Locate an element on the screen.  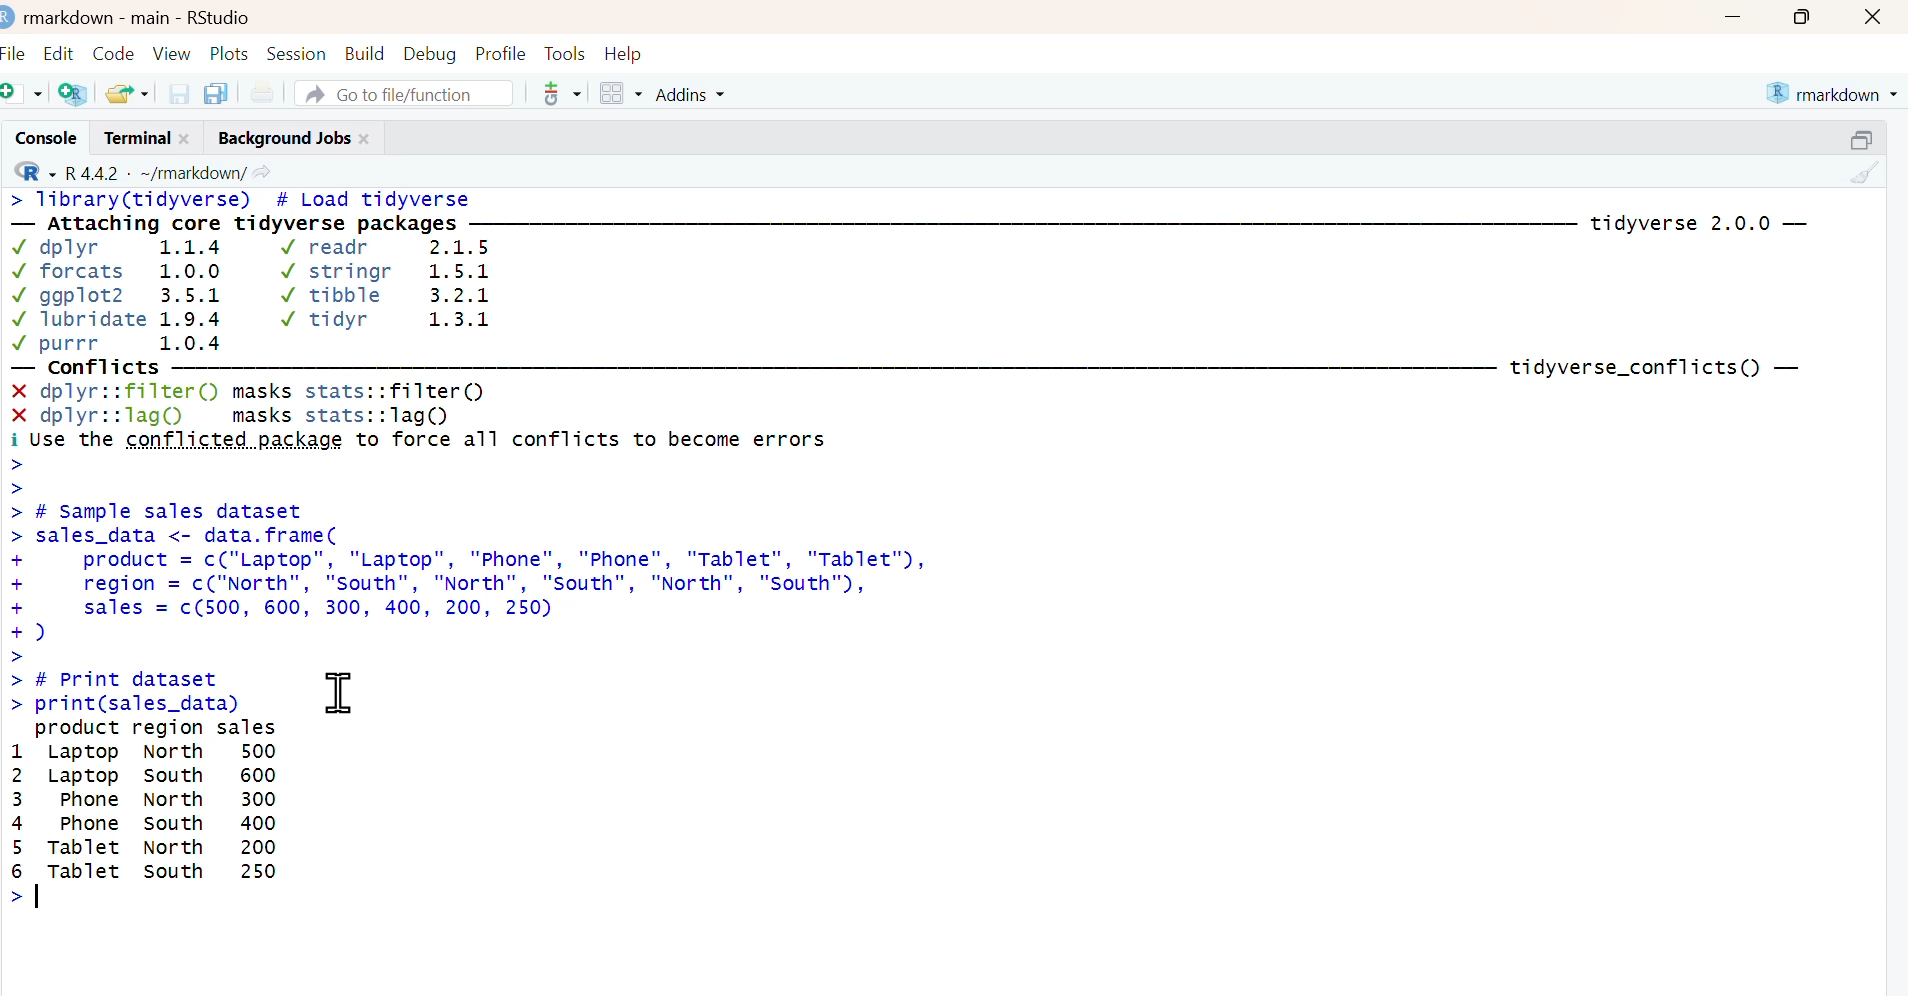
workspace panes is located at coordinates (621, 94).